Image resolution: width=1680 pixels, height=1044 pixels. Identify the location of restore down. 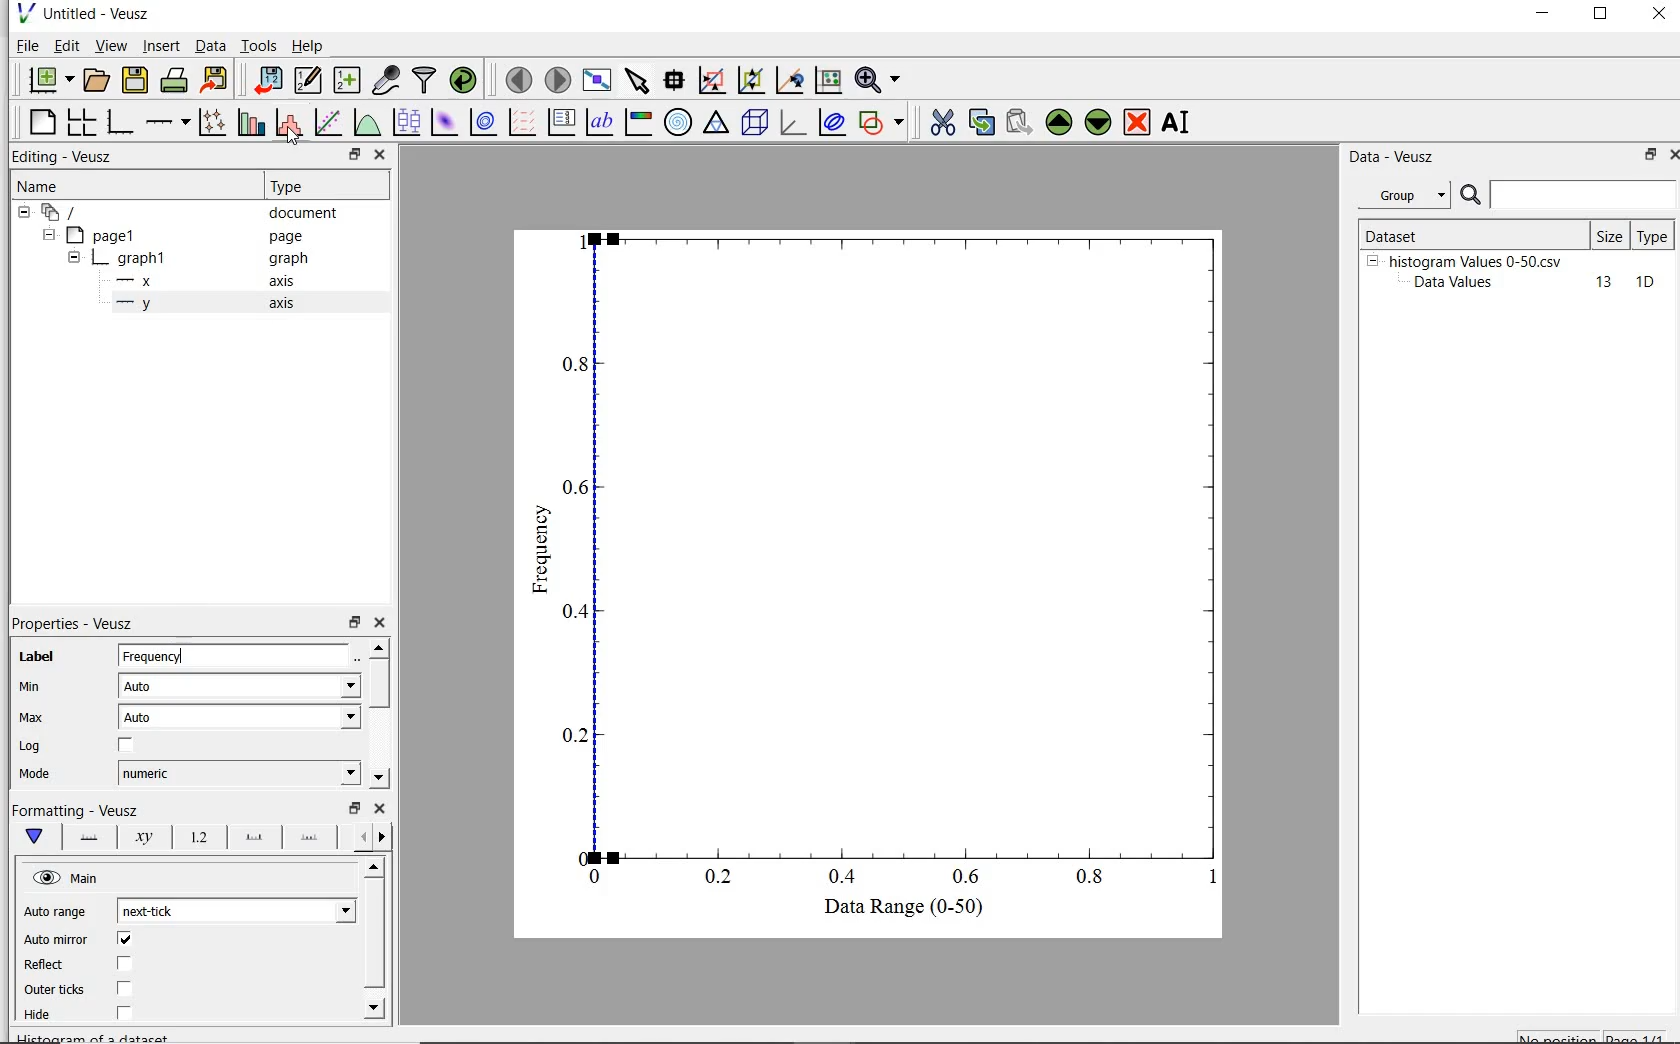
(1601, 16).